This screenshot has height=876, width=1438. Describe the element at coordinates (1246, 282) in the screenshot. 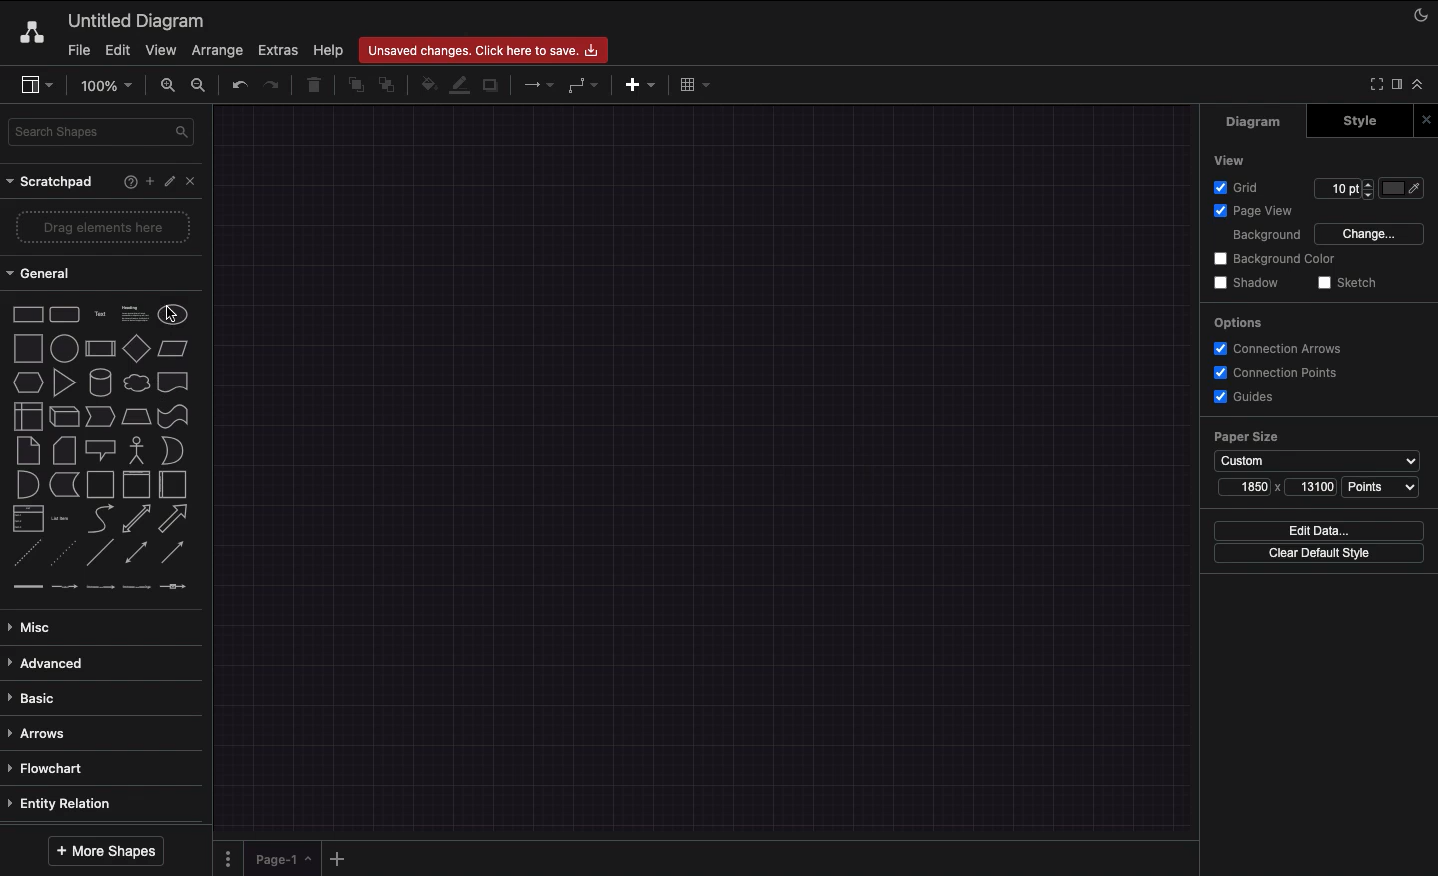

I see `Shadow` at that location.